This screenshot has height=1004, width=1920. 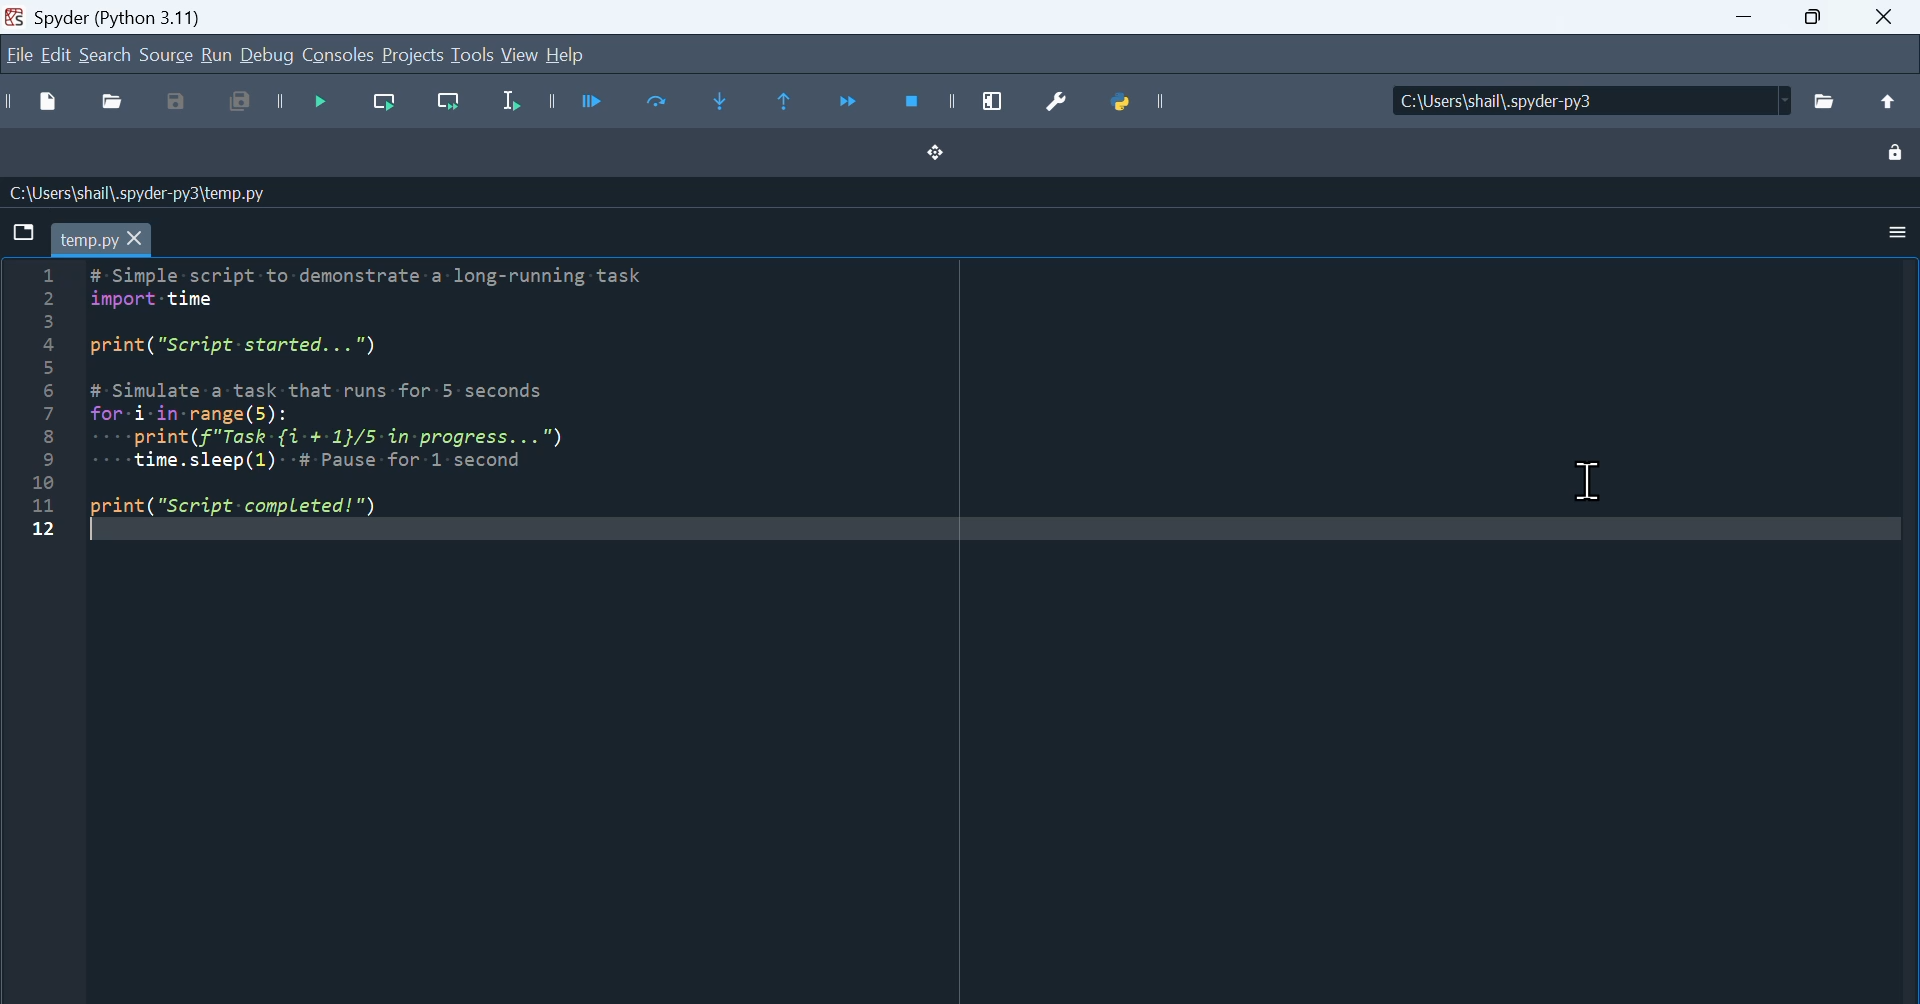 What do you see at coordinates (786, 105) in the screenshot?
I see `Execute until same function returns` at bounding box center [786, 105].